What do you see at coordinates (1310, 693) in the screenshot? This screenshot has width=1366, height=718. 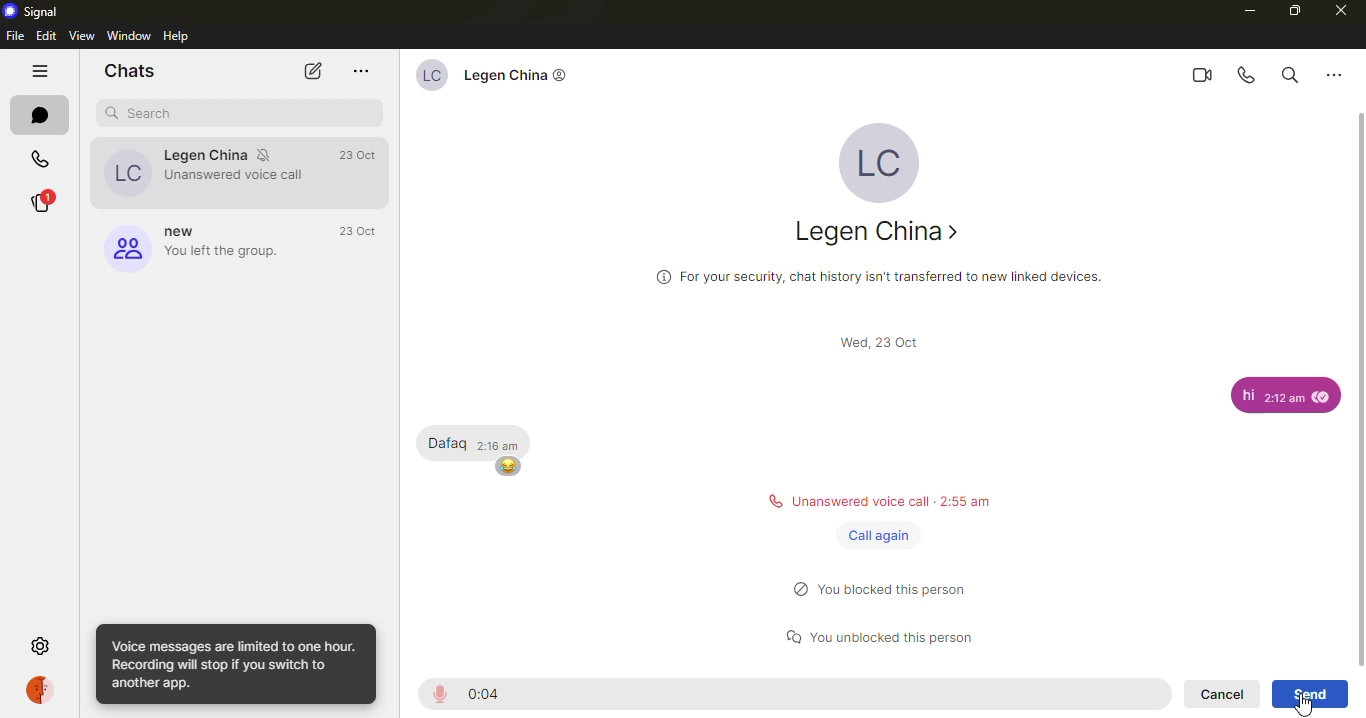 I see `send` at bounding box center [1310, 693].